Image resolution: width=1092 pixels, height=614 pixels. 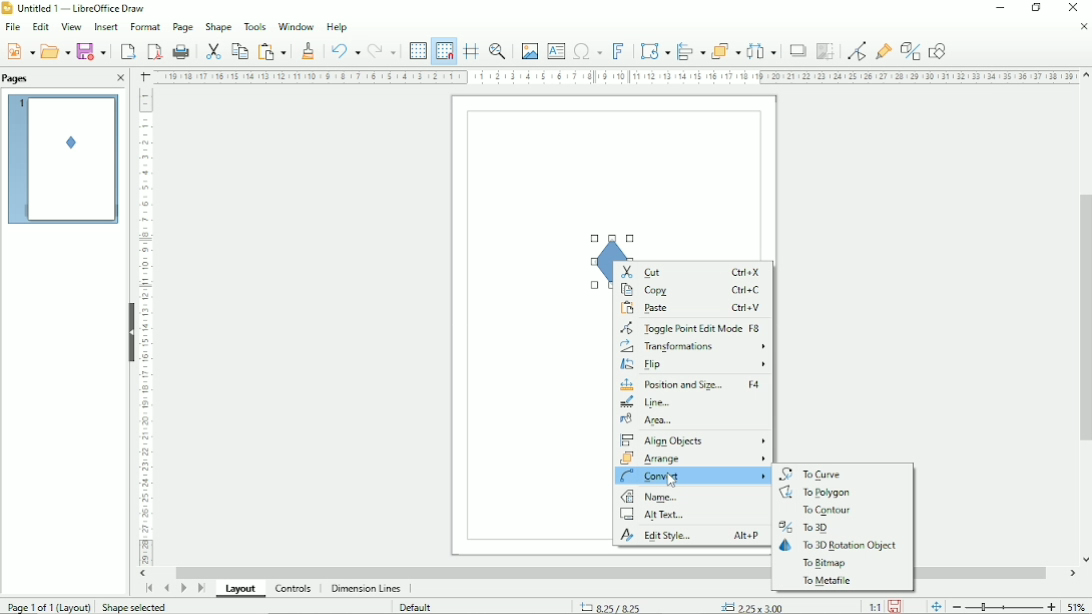 What do you see at coordinates (18, 78) in the screenshot?
I see `Pages` at bounding box center [18, 78].